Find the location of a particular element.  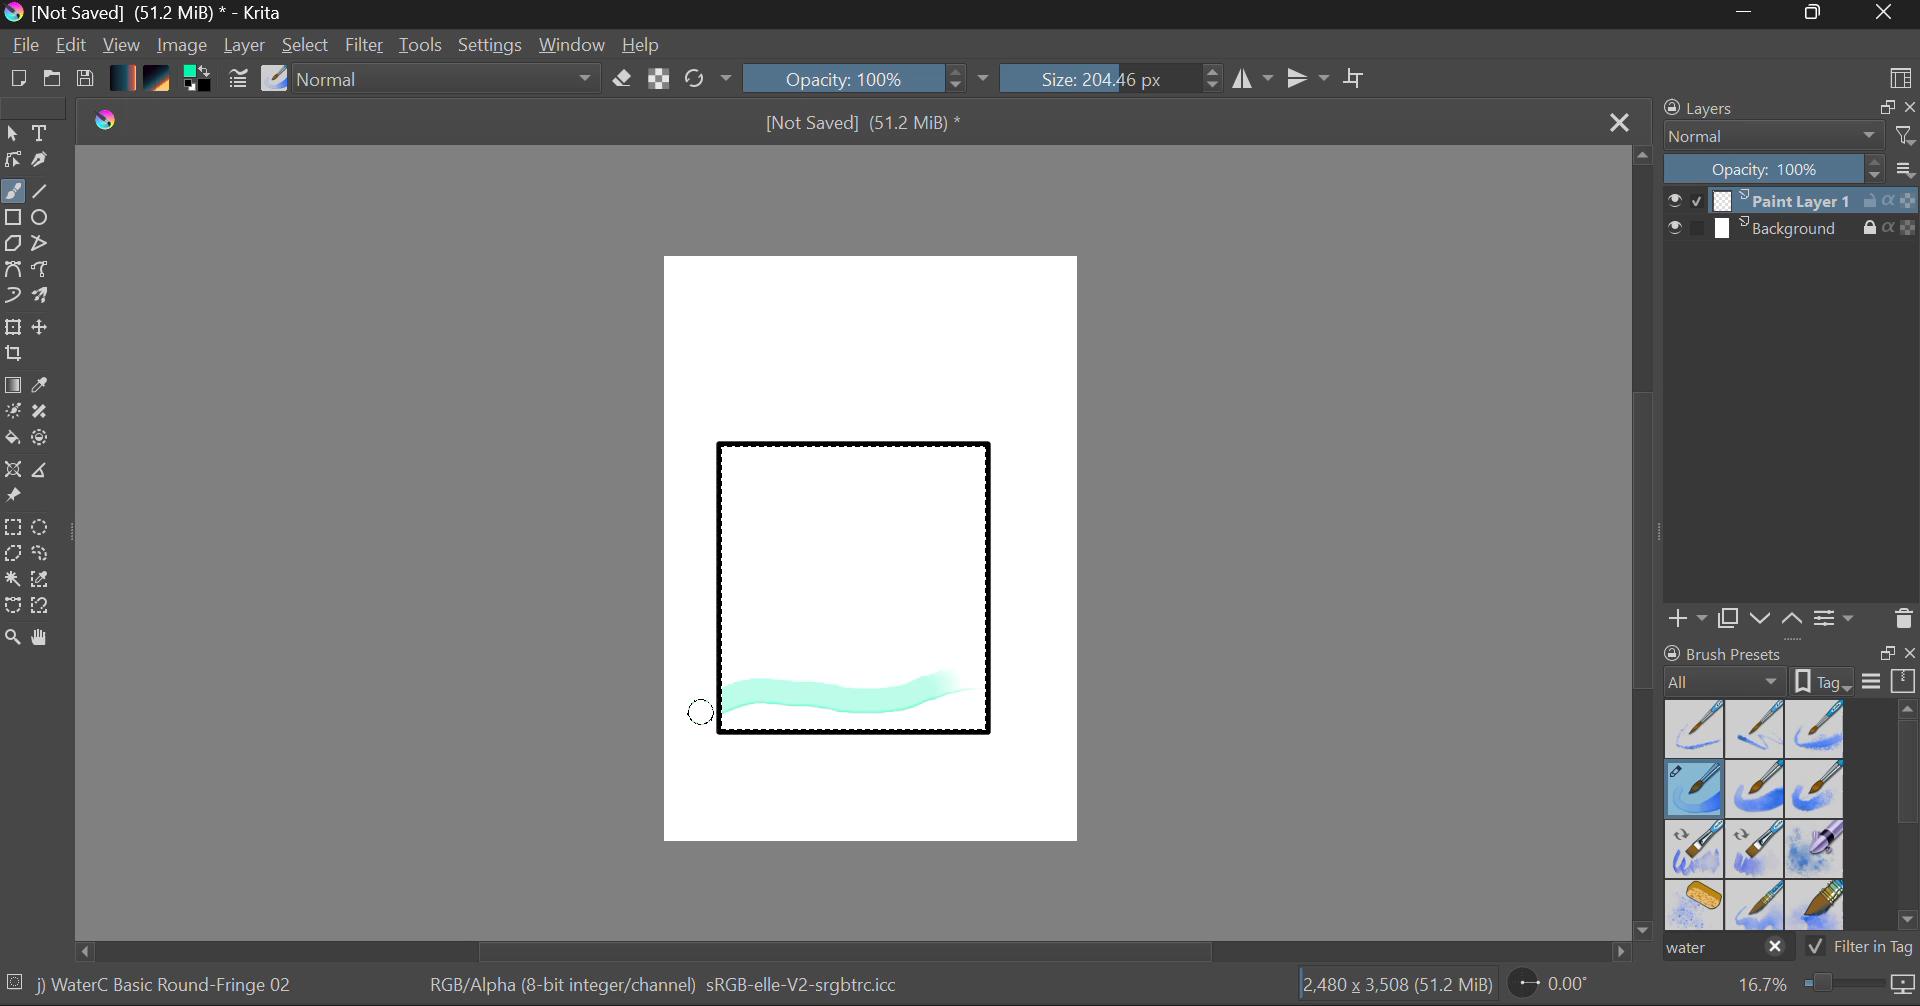

Filter in Tag Option is located at coordinates (1861, 949).